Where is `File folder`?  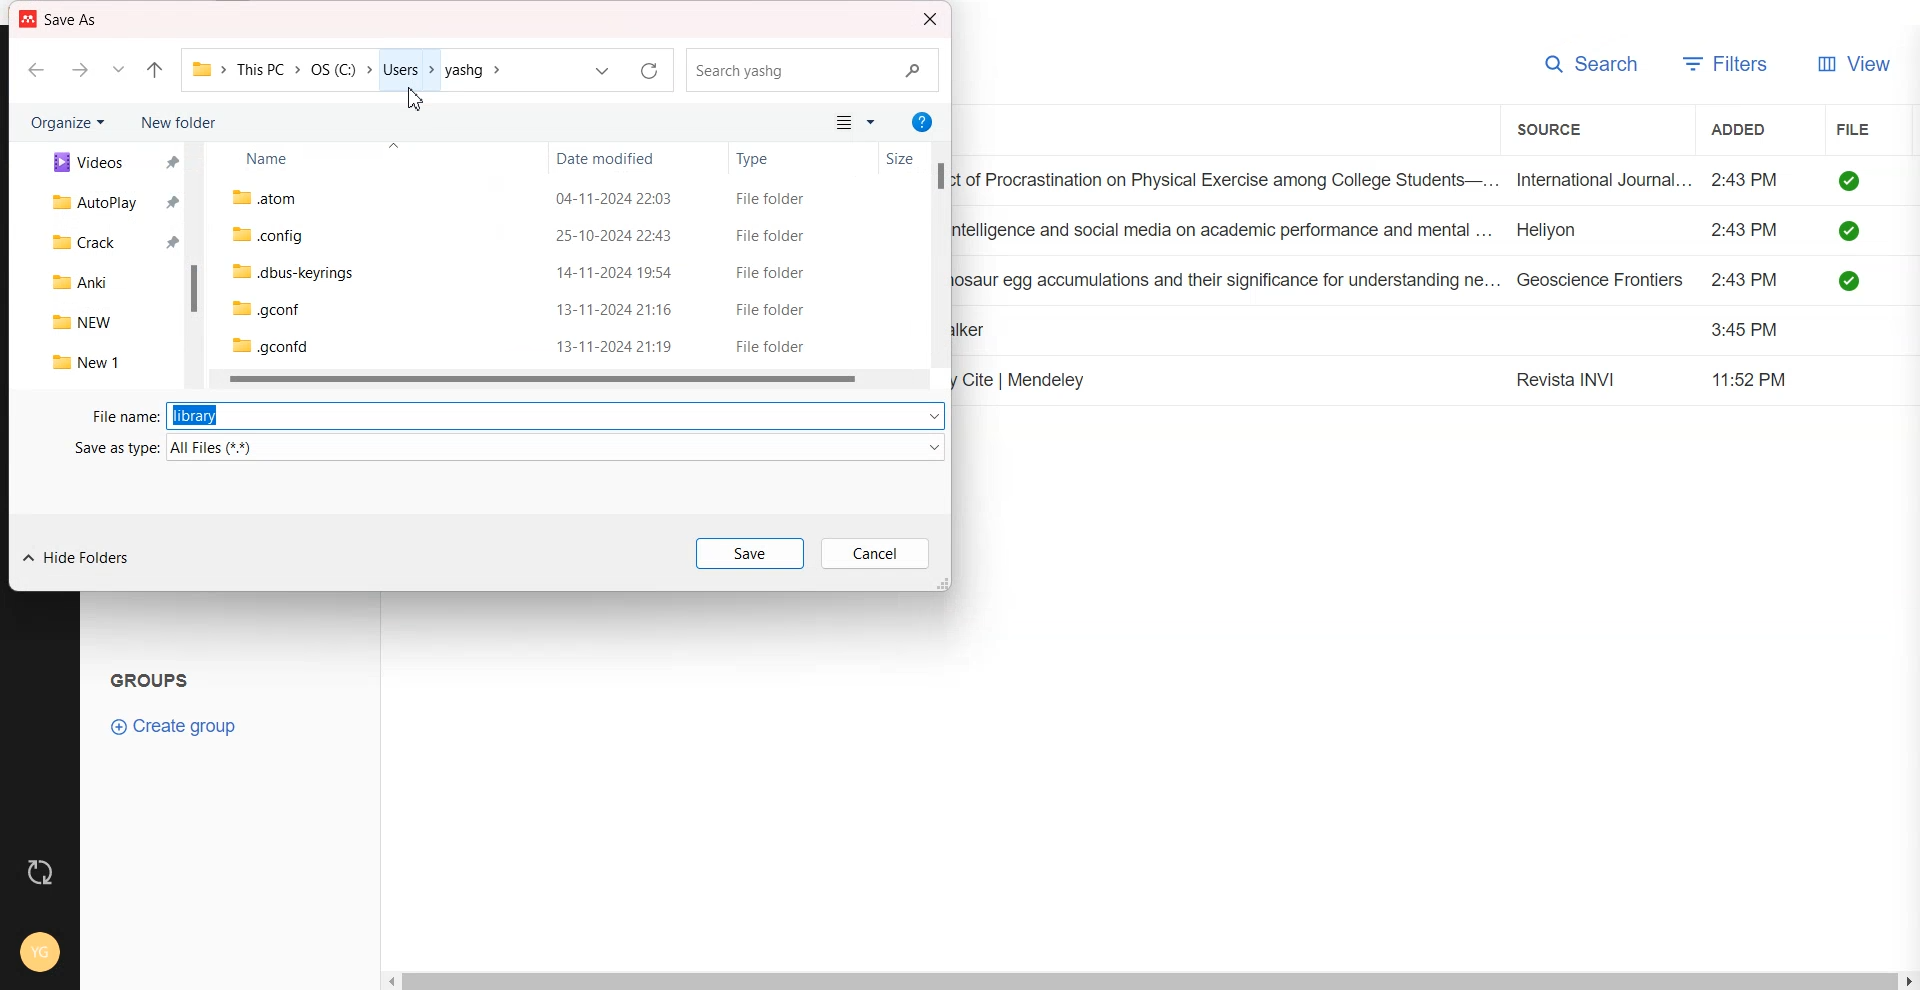
File folder is located at coordinates (770, 309).